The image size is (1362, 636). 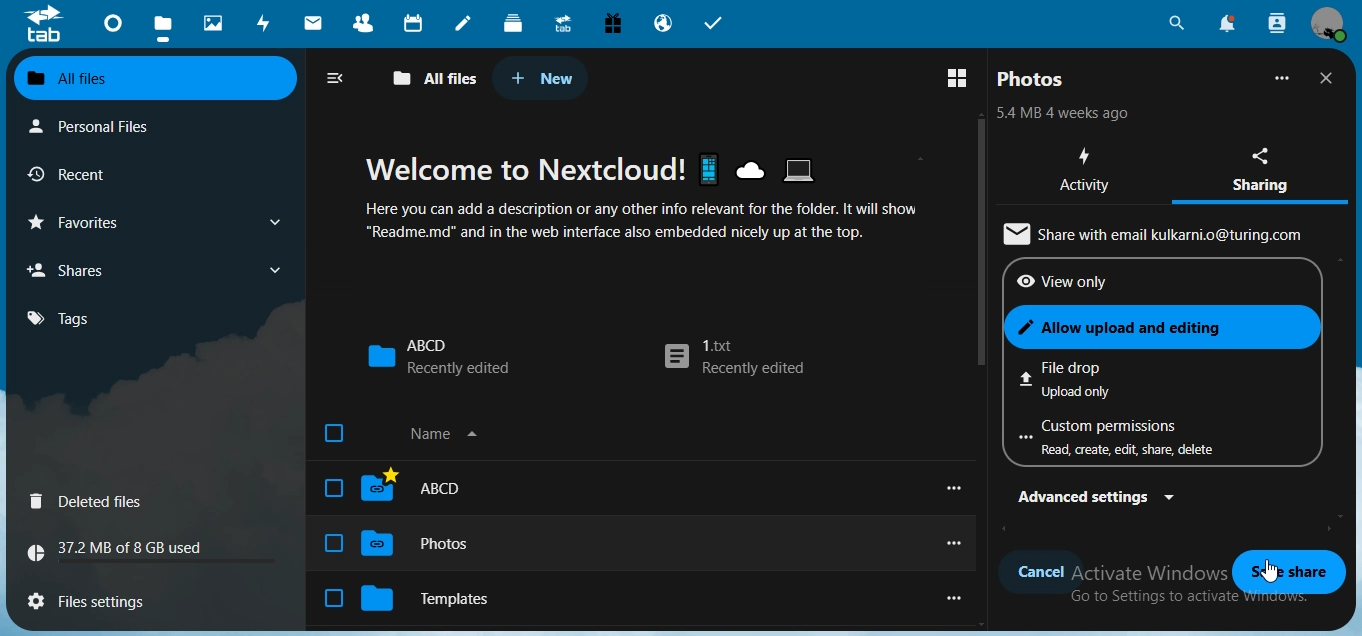 I want to click on ABCD, so click(x=438, y=356).